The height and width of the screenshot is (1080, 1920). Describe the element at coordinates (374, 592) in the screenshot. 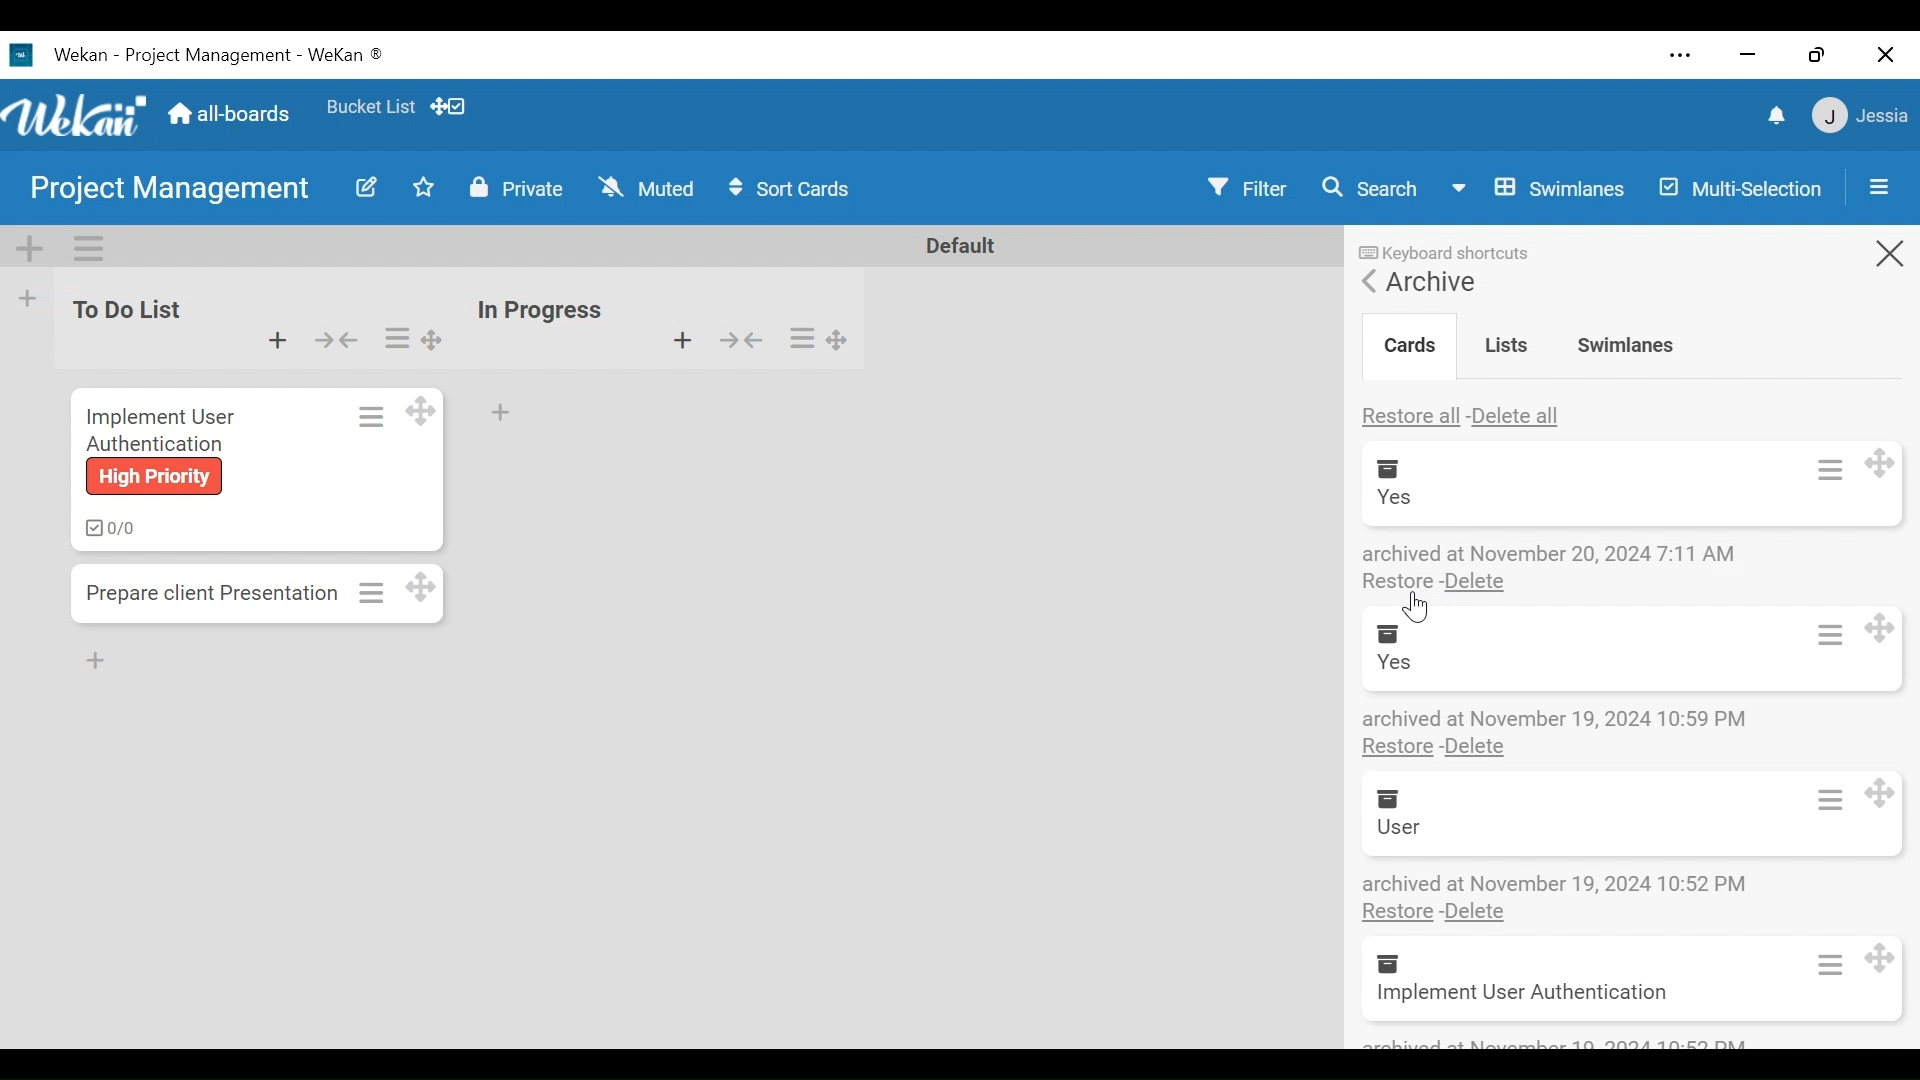

I see `Card actions` at that location.